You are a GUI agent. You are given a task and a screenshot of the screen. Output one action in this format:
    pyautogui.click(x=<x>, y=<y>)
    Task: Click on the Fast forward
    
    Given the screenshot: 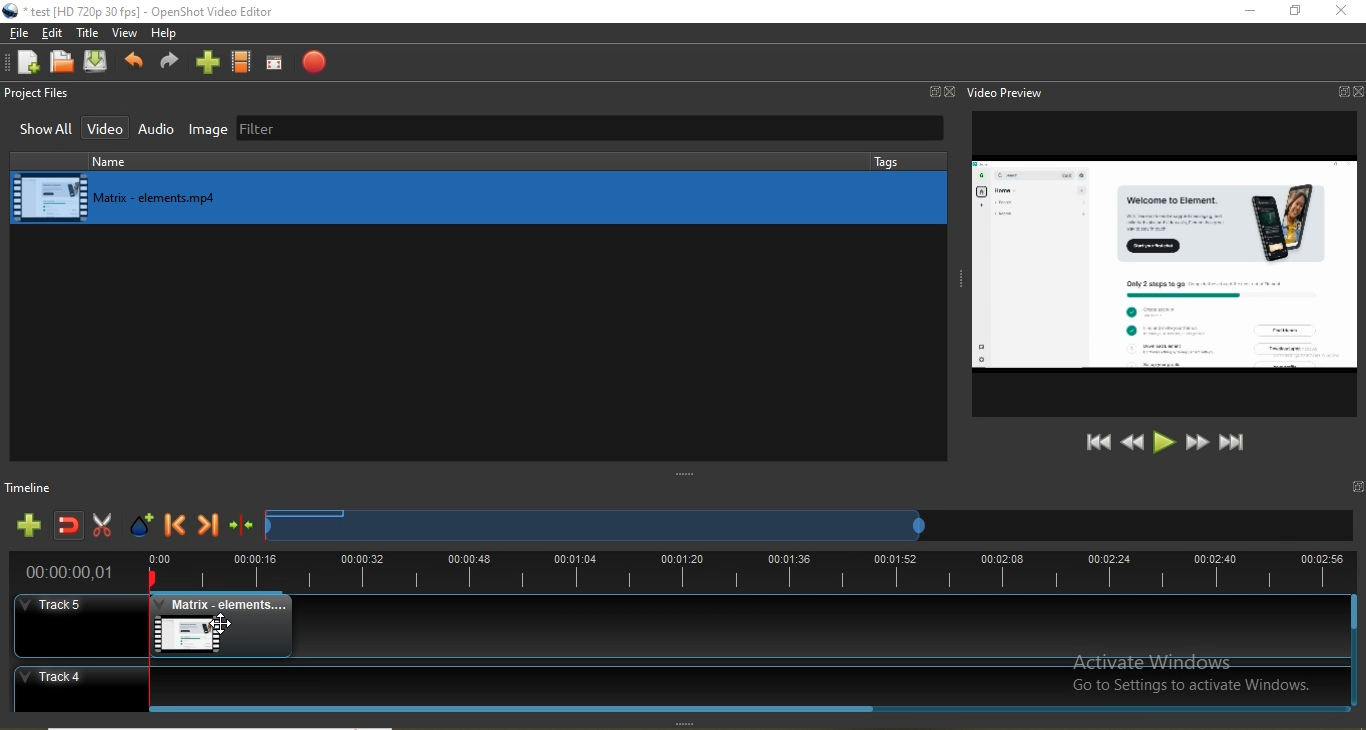 What is the action you would take?
    pyautogui.click(x=1198, y=443)
    